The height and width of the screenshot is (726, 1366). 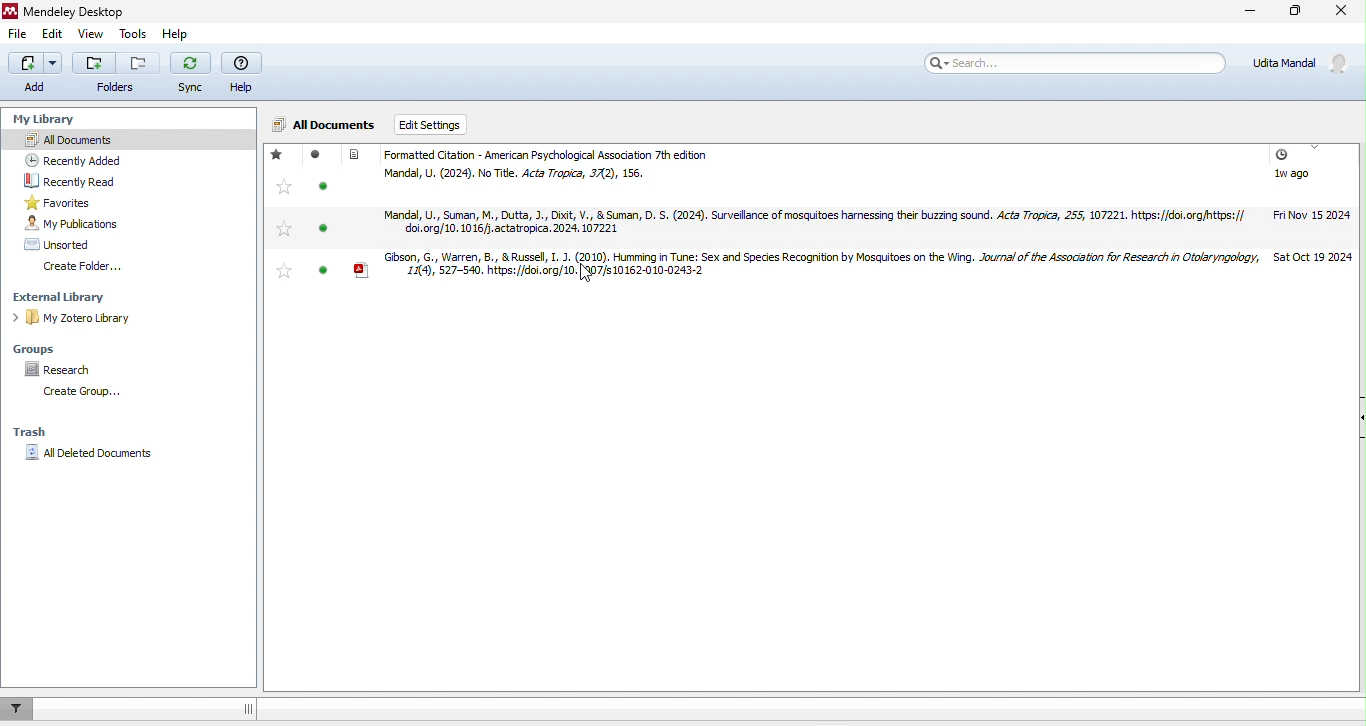 I want to click on groups, so click(x=38, y=350).